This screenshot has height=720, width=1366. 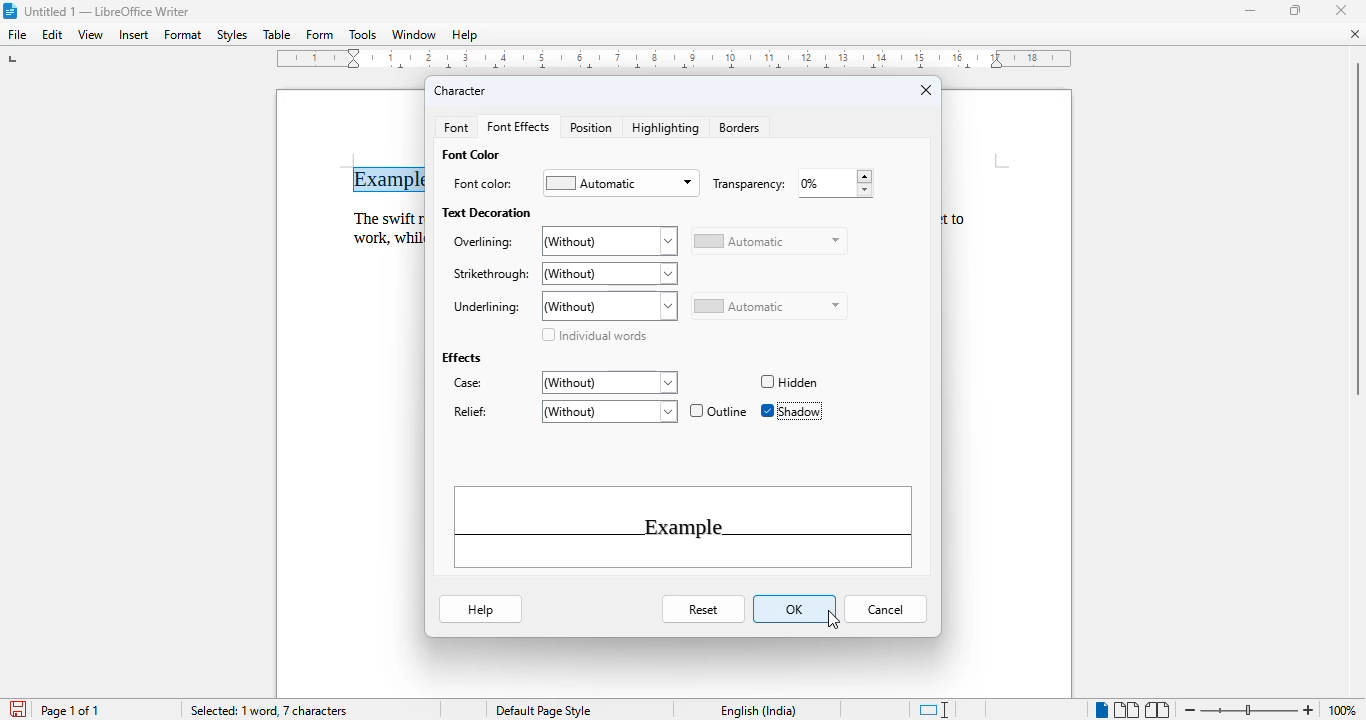 What do you see at coordinates (719, 410) in the screenshot?
I see `outline` at bounding box center [719, 410].